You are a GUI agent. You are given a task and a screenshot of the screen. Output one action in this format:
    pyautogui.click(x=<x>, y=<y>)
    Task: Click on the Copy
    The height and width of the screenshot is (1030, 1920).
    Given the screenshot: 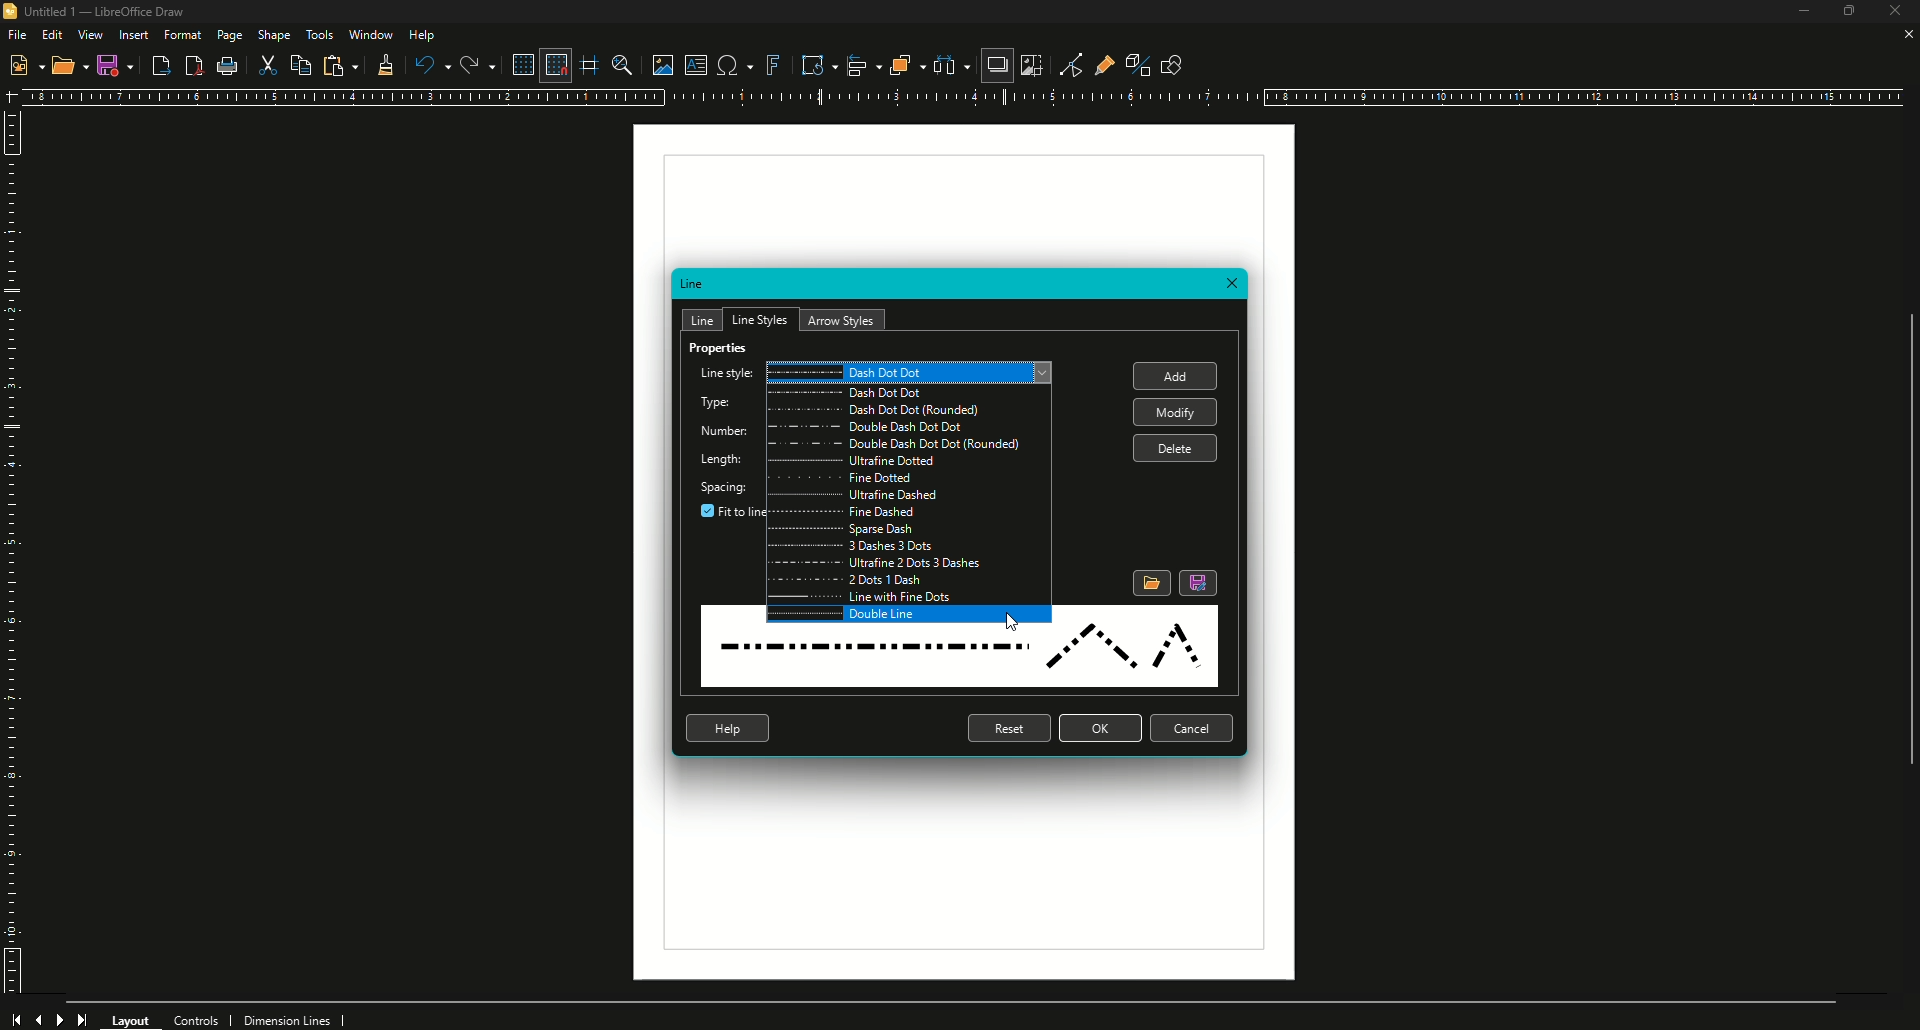 What is the action you would take?
    pyautogui.click(x=303, y=65)
    